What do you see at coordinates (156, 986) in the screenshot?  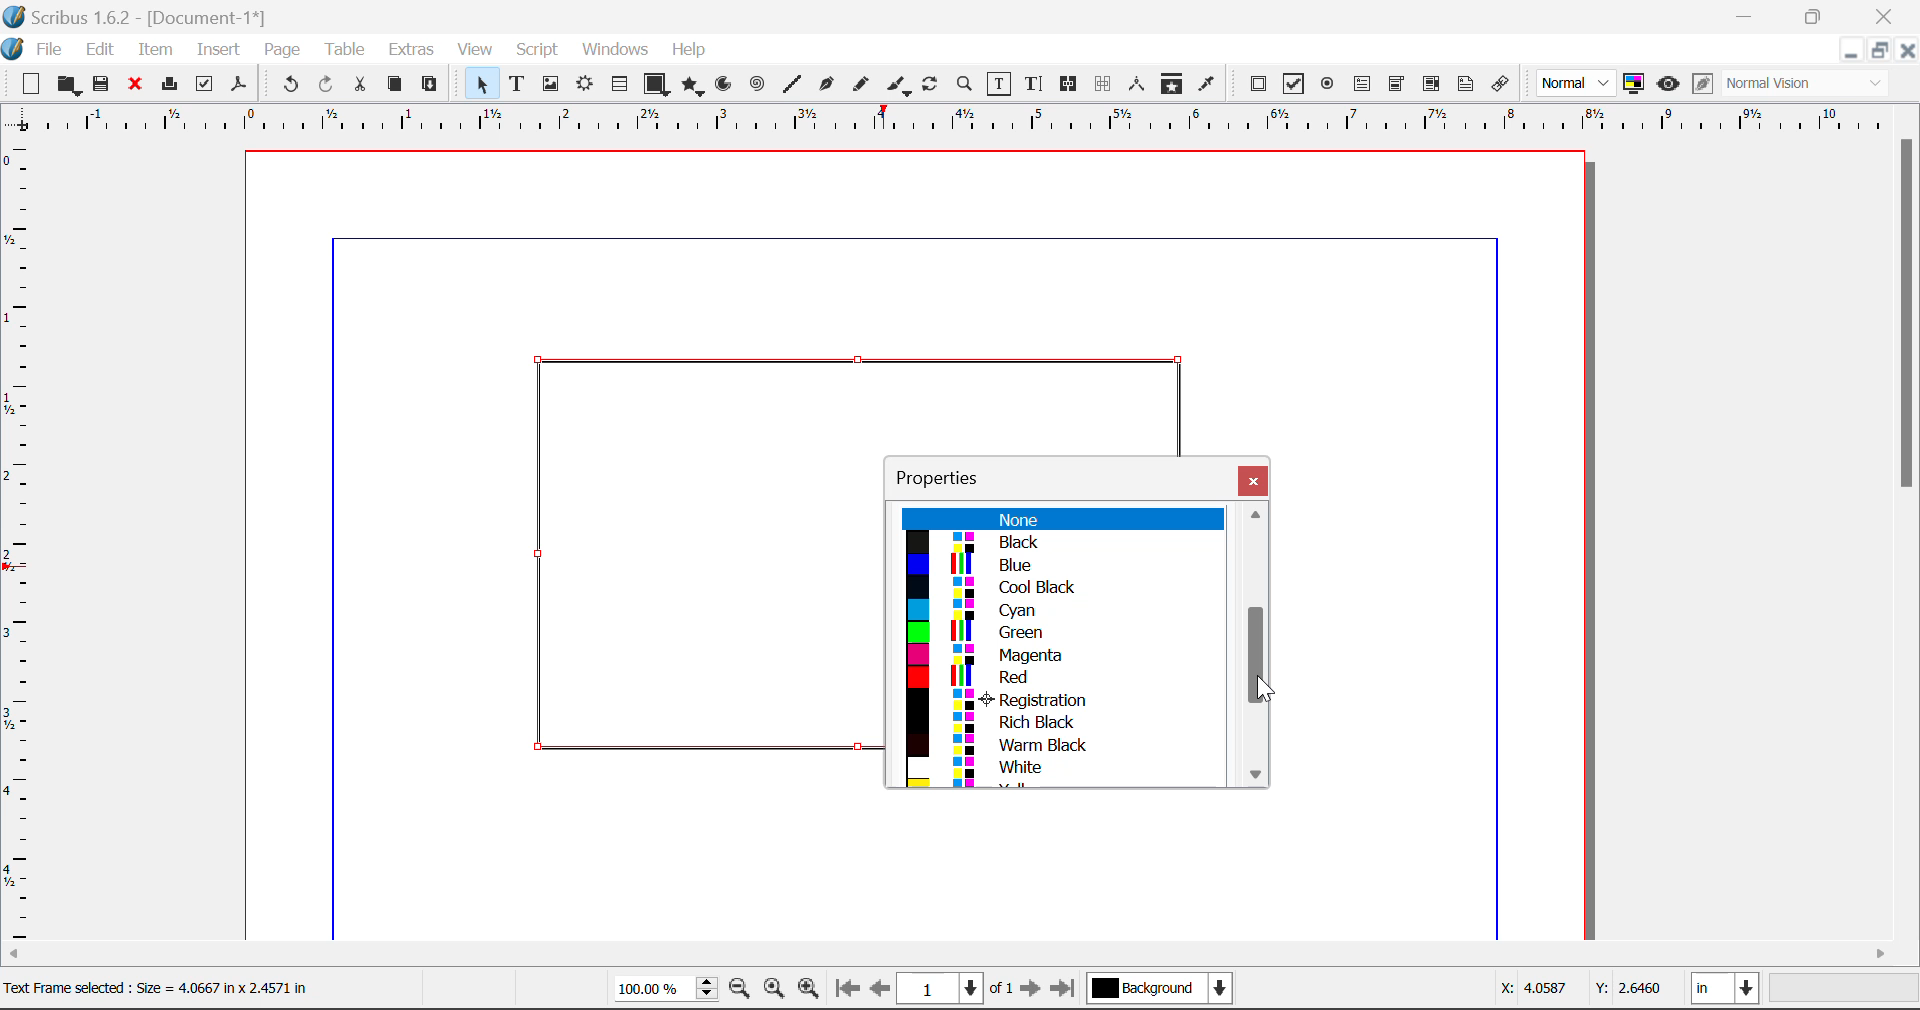 I see `Text Frame selected: Size= 4.0667 in x 2.4571 in` at bounding box center [156, 986].